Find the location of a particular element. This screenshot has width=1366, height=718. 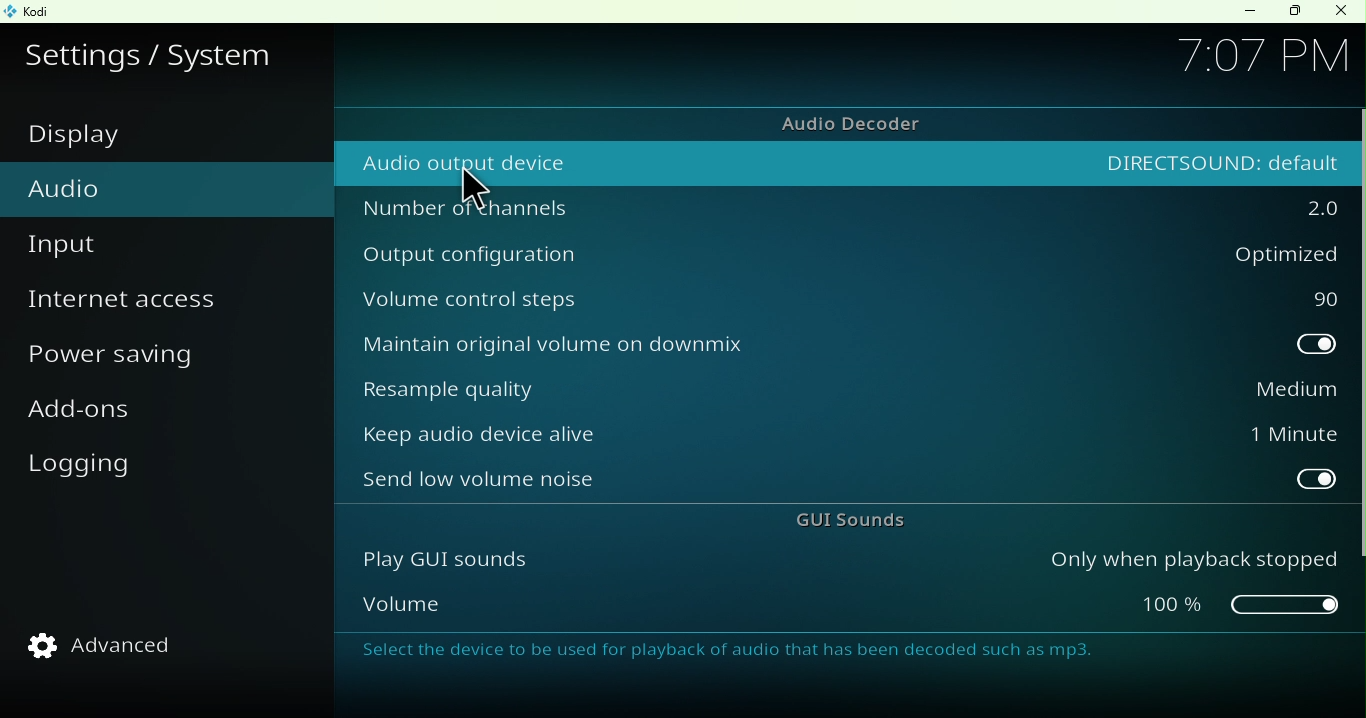

Add-ons is located at coordinates (90, 417).